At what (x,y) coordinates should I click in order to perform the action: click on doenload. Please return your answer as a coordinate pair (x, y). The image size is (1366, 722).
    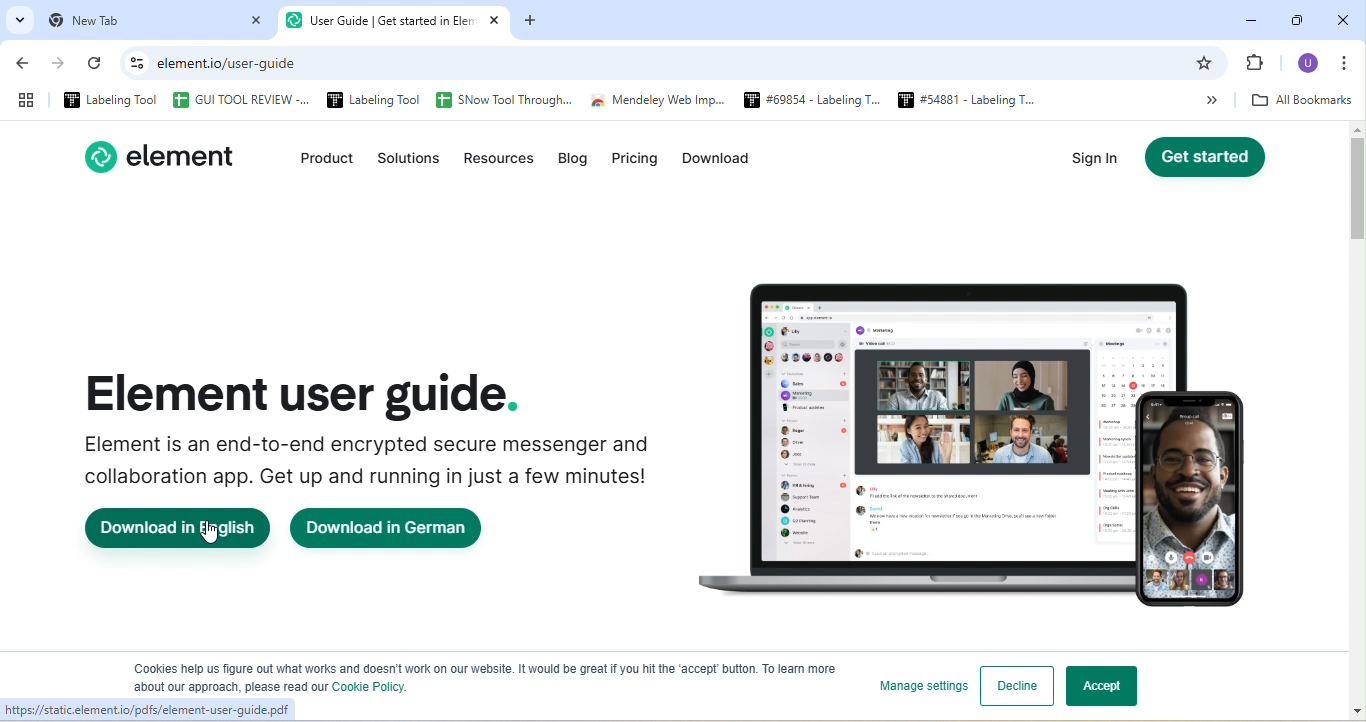
    Looking at the image, I should click on (720, 162).